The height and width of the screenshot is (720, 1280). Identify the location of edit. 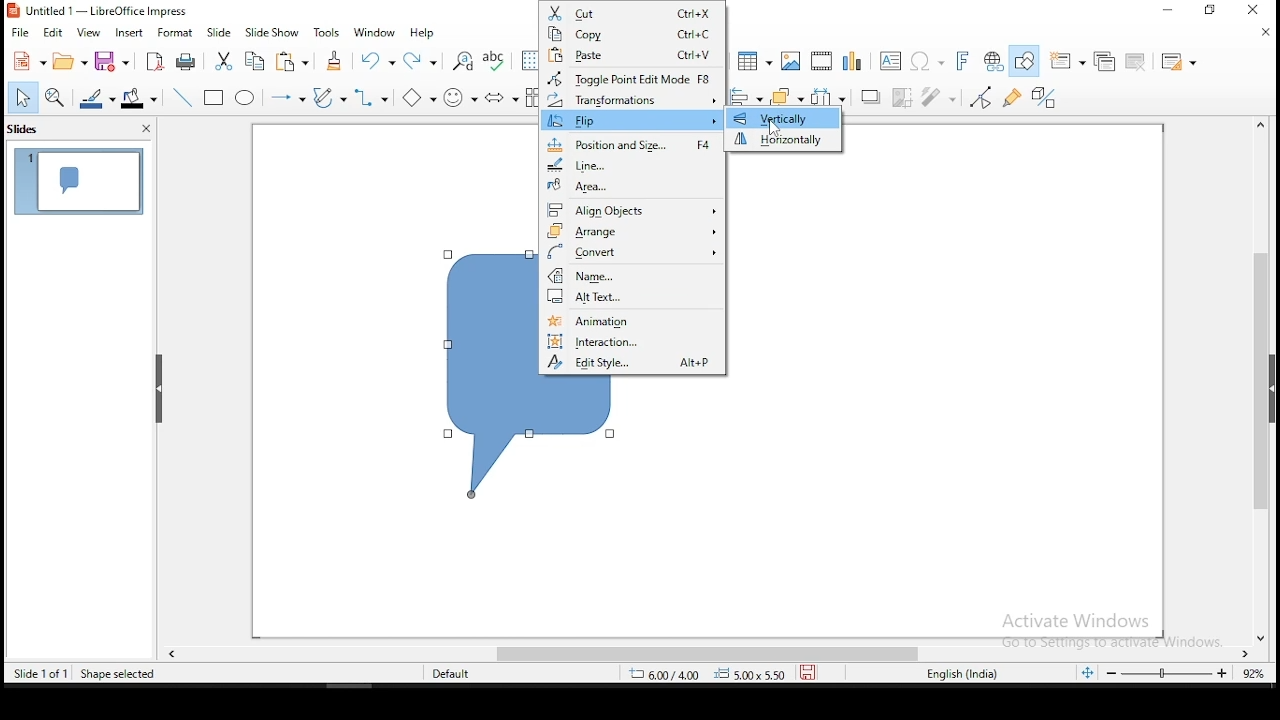
(55, 31).